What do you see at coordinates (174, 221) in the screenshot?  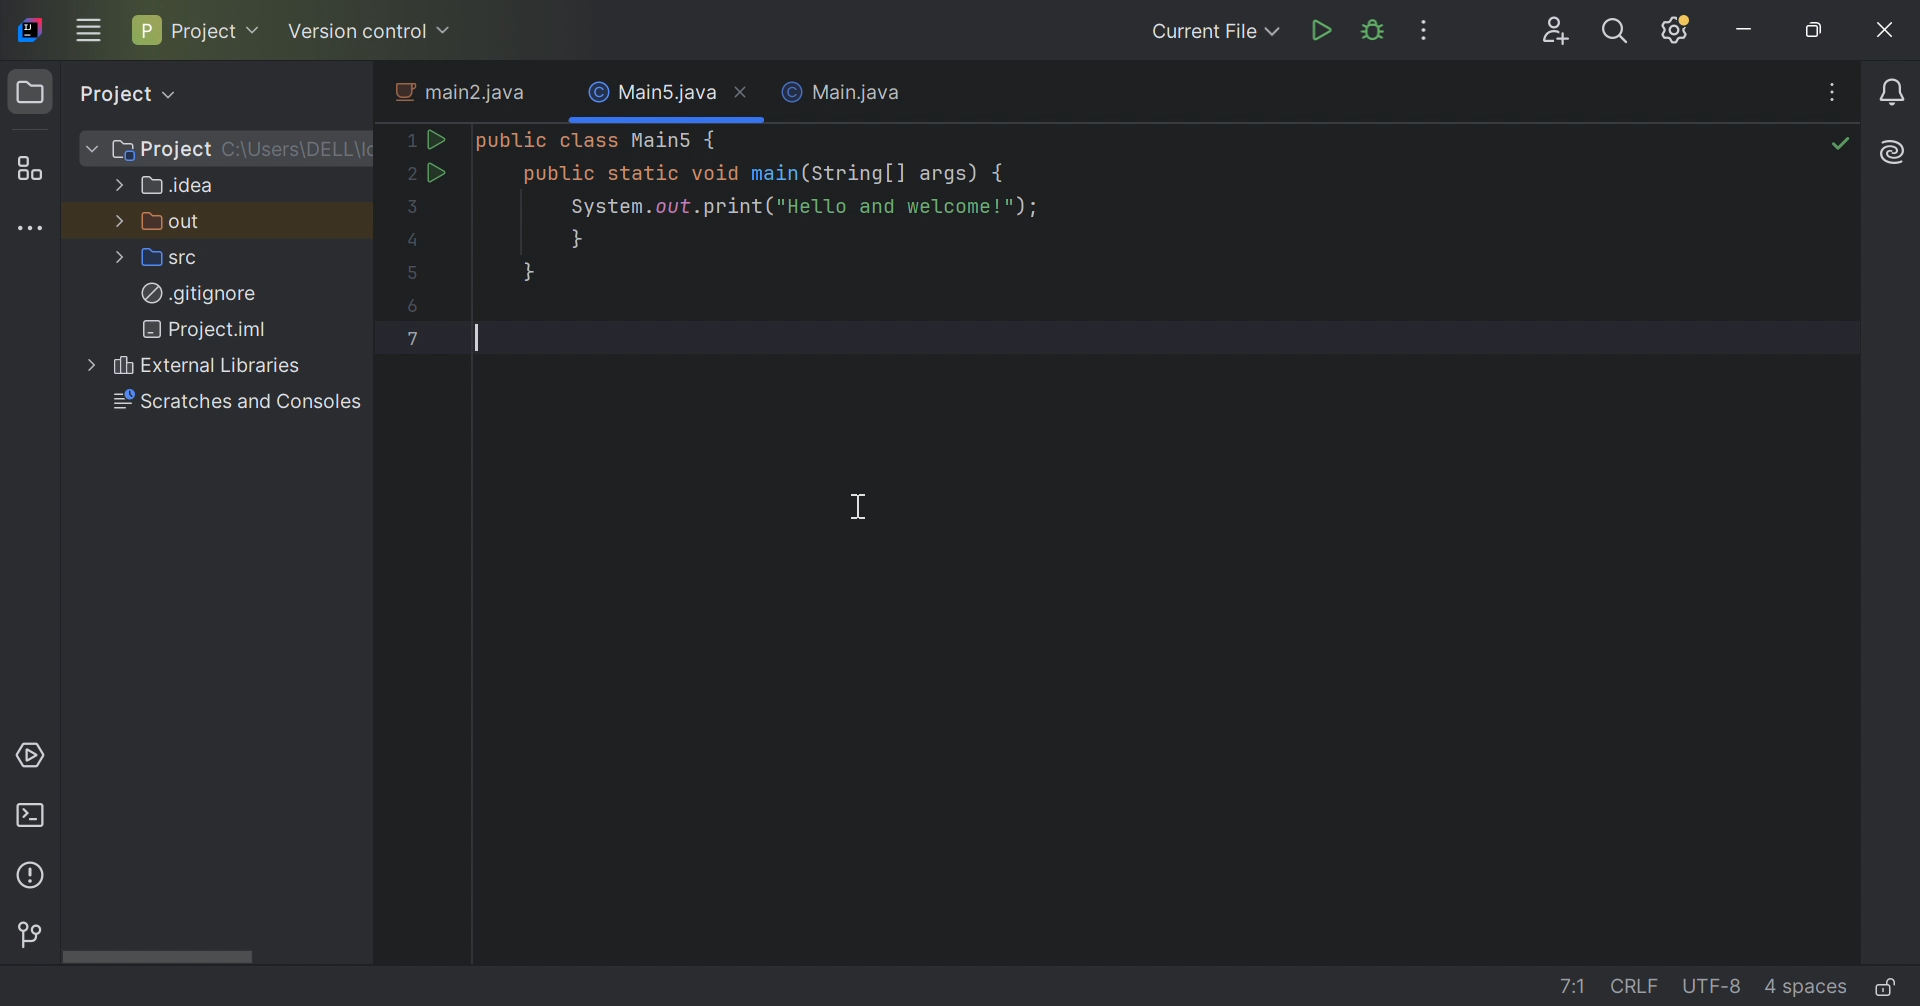 I see `out` at bounding box center [174, 221].